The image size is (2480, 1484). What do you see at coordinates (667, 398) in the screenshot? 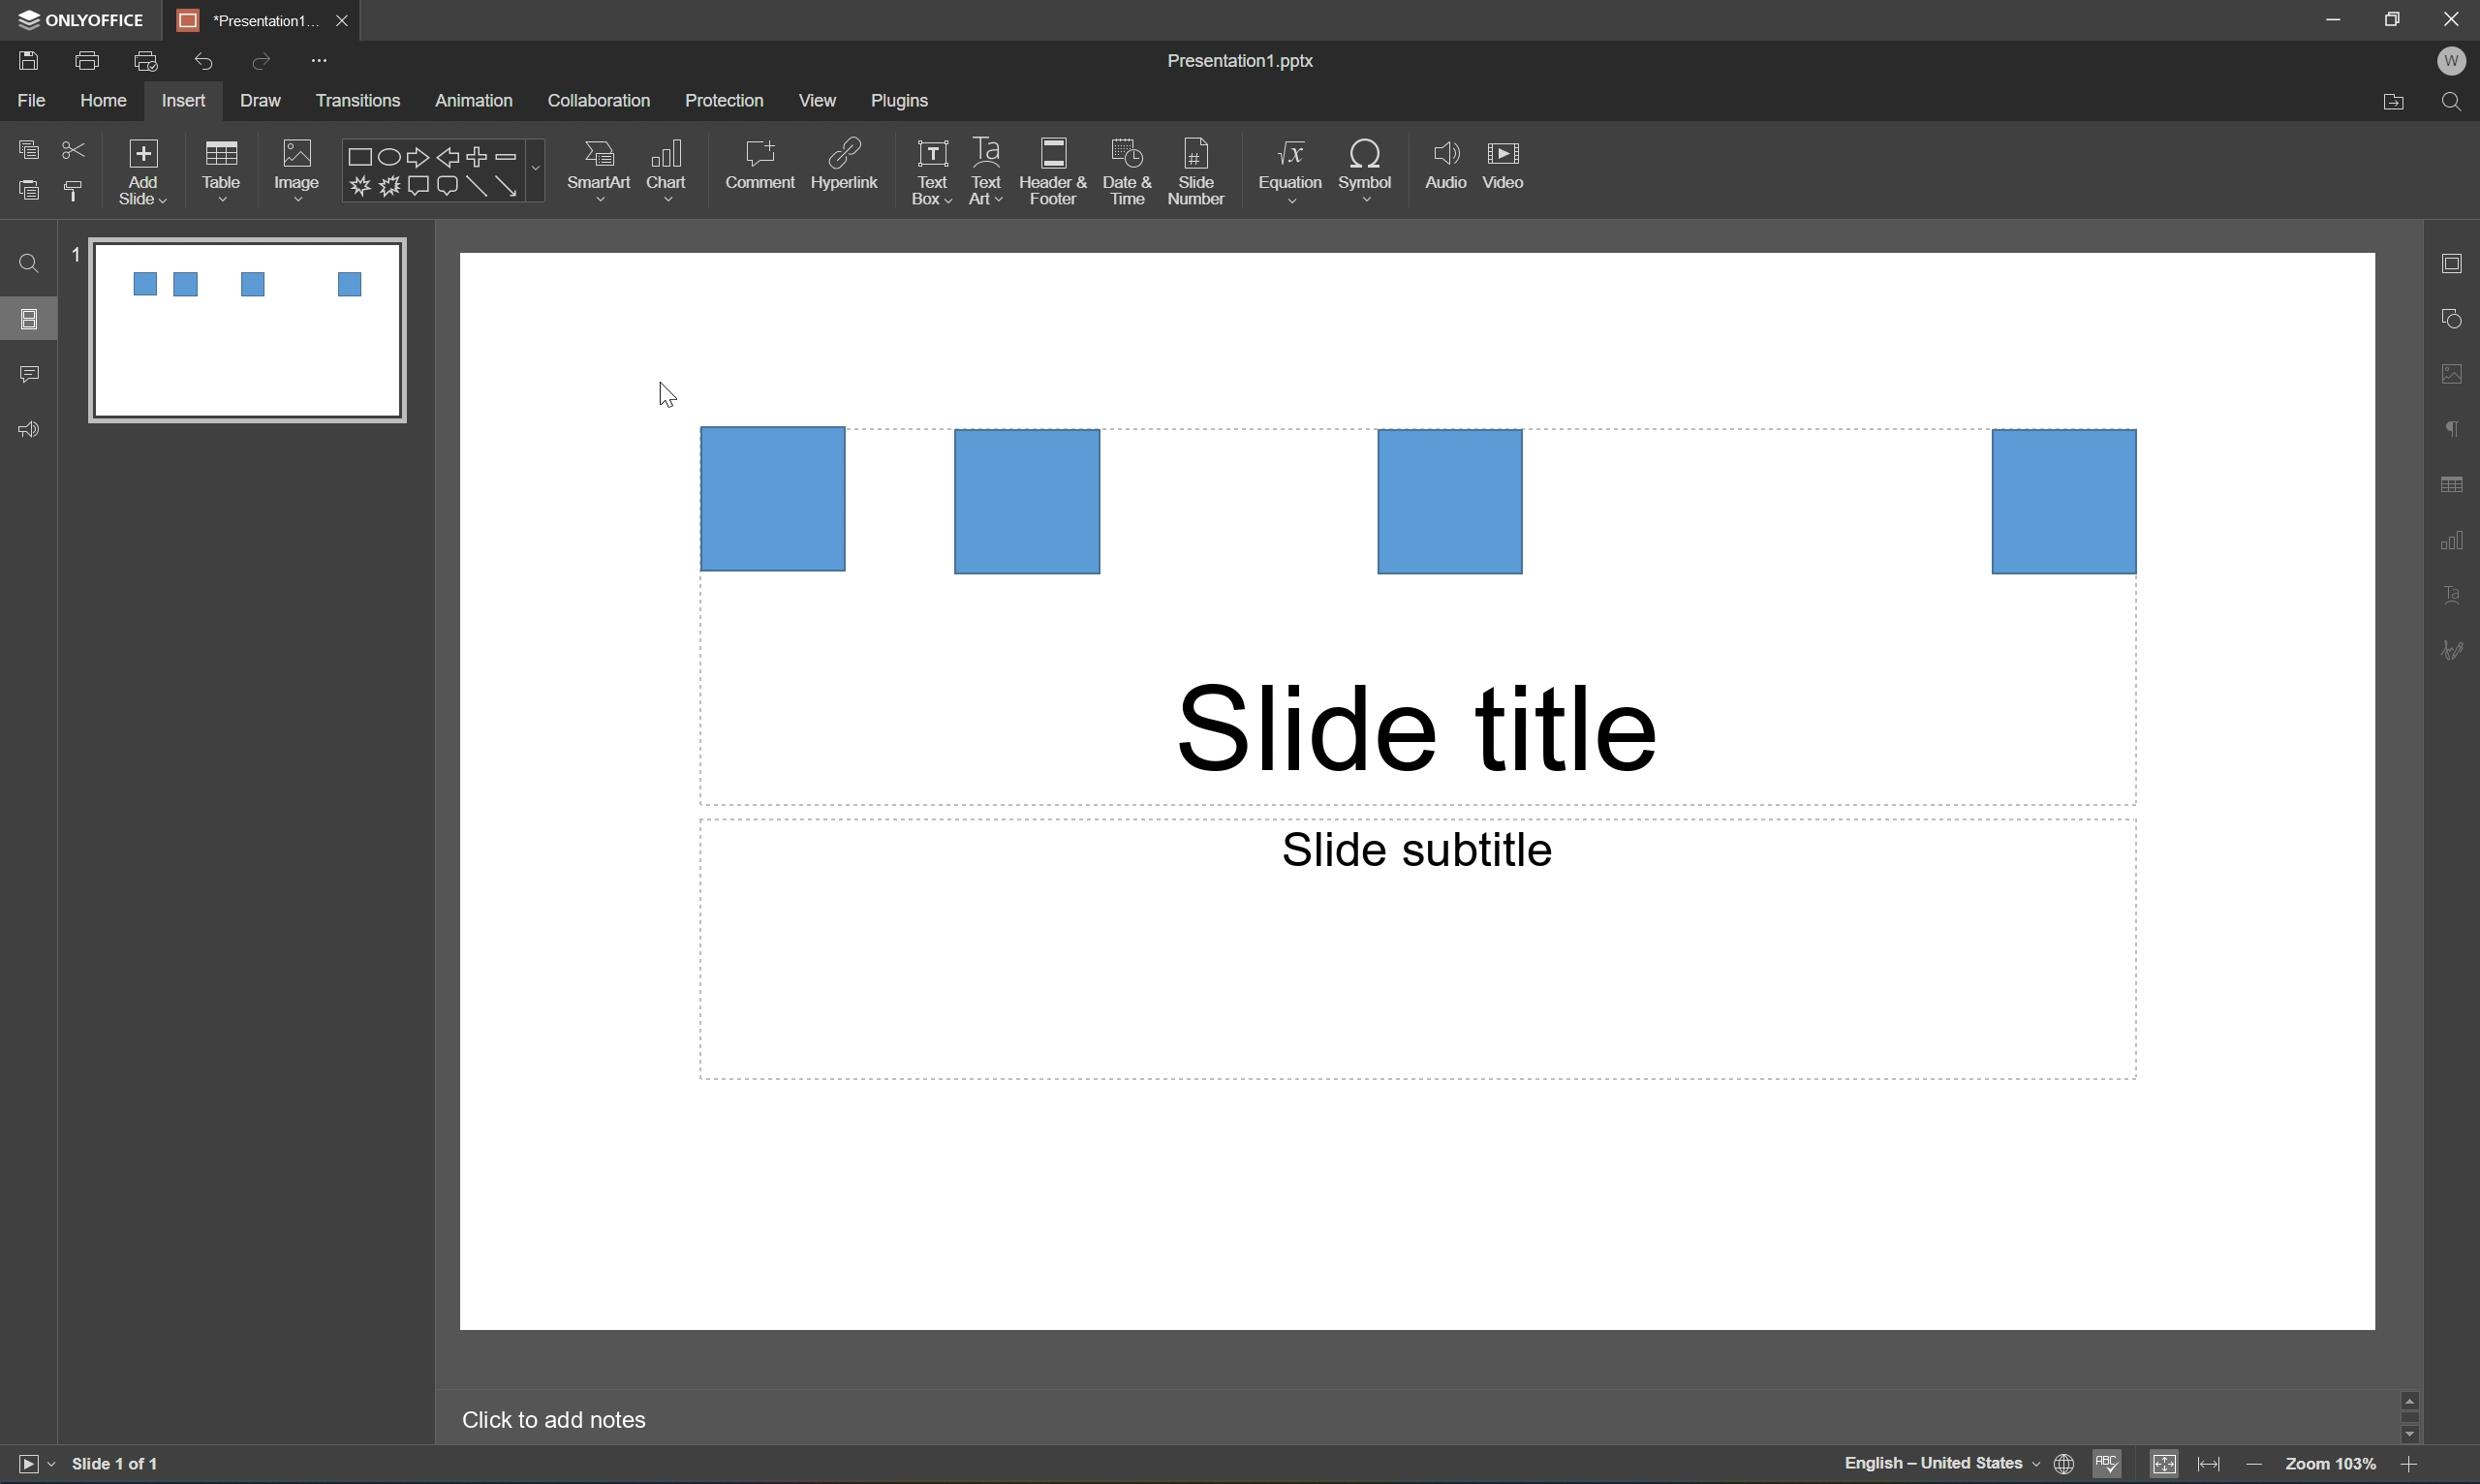
I see `Cursor MOUSE_DOWN` at bounding box center [667, 398].